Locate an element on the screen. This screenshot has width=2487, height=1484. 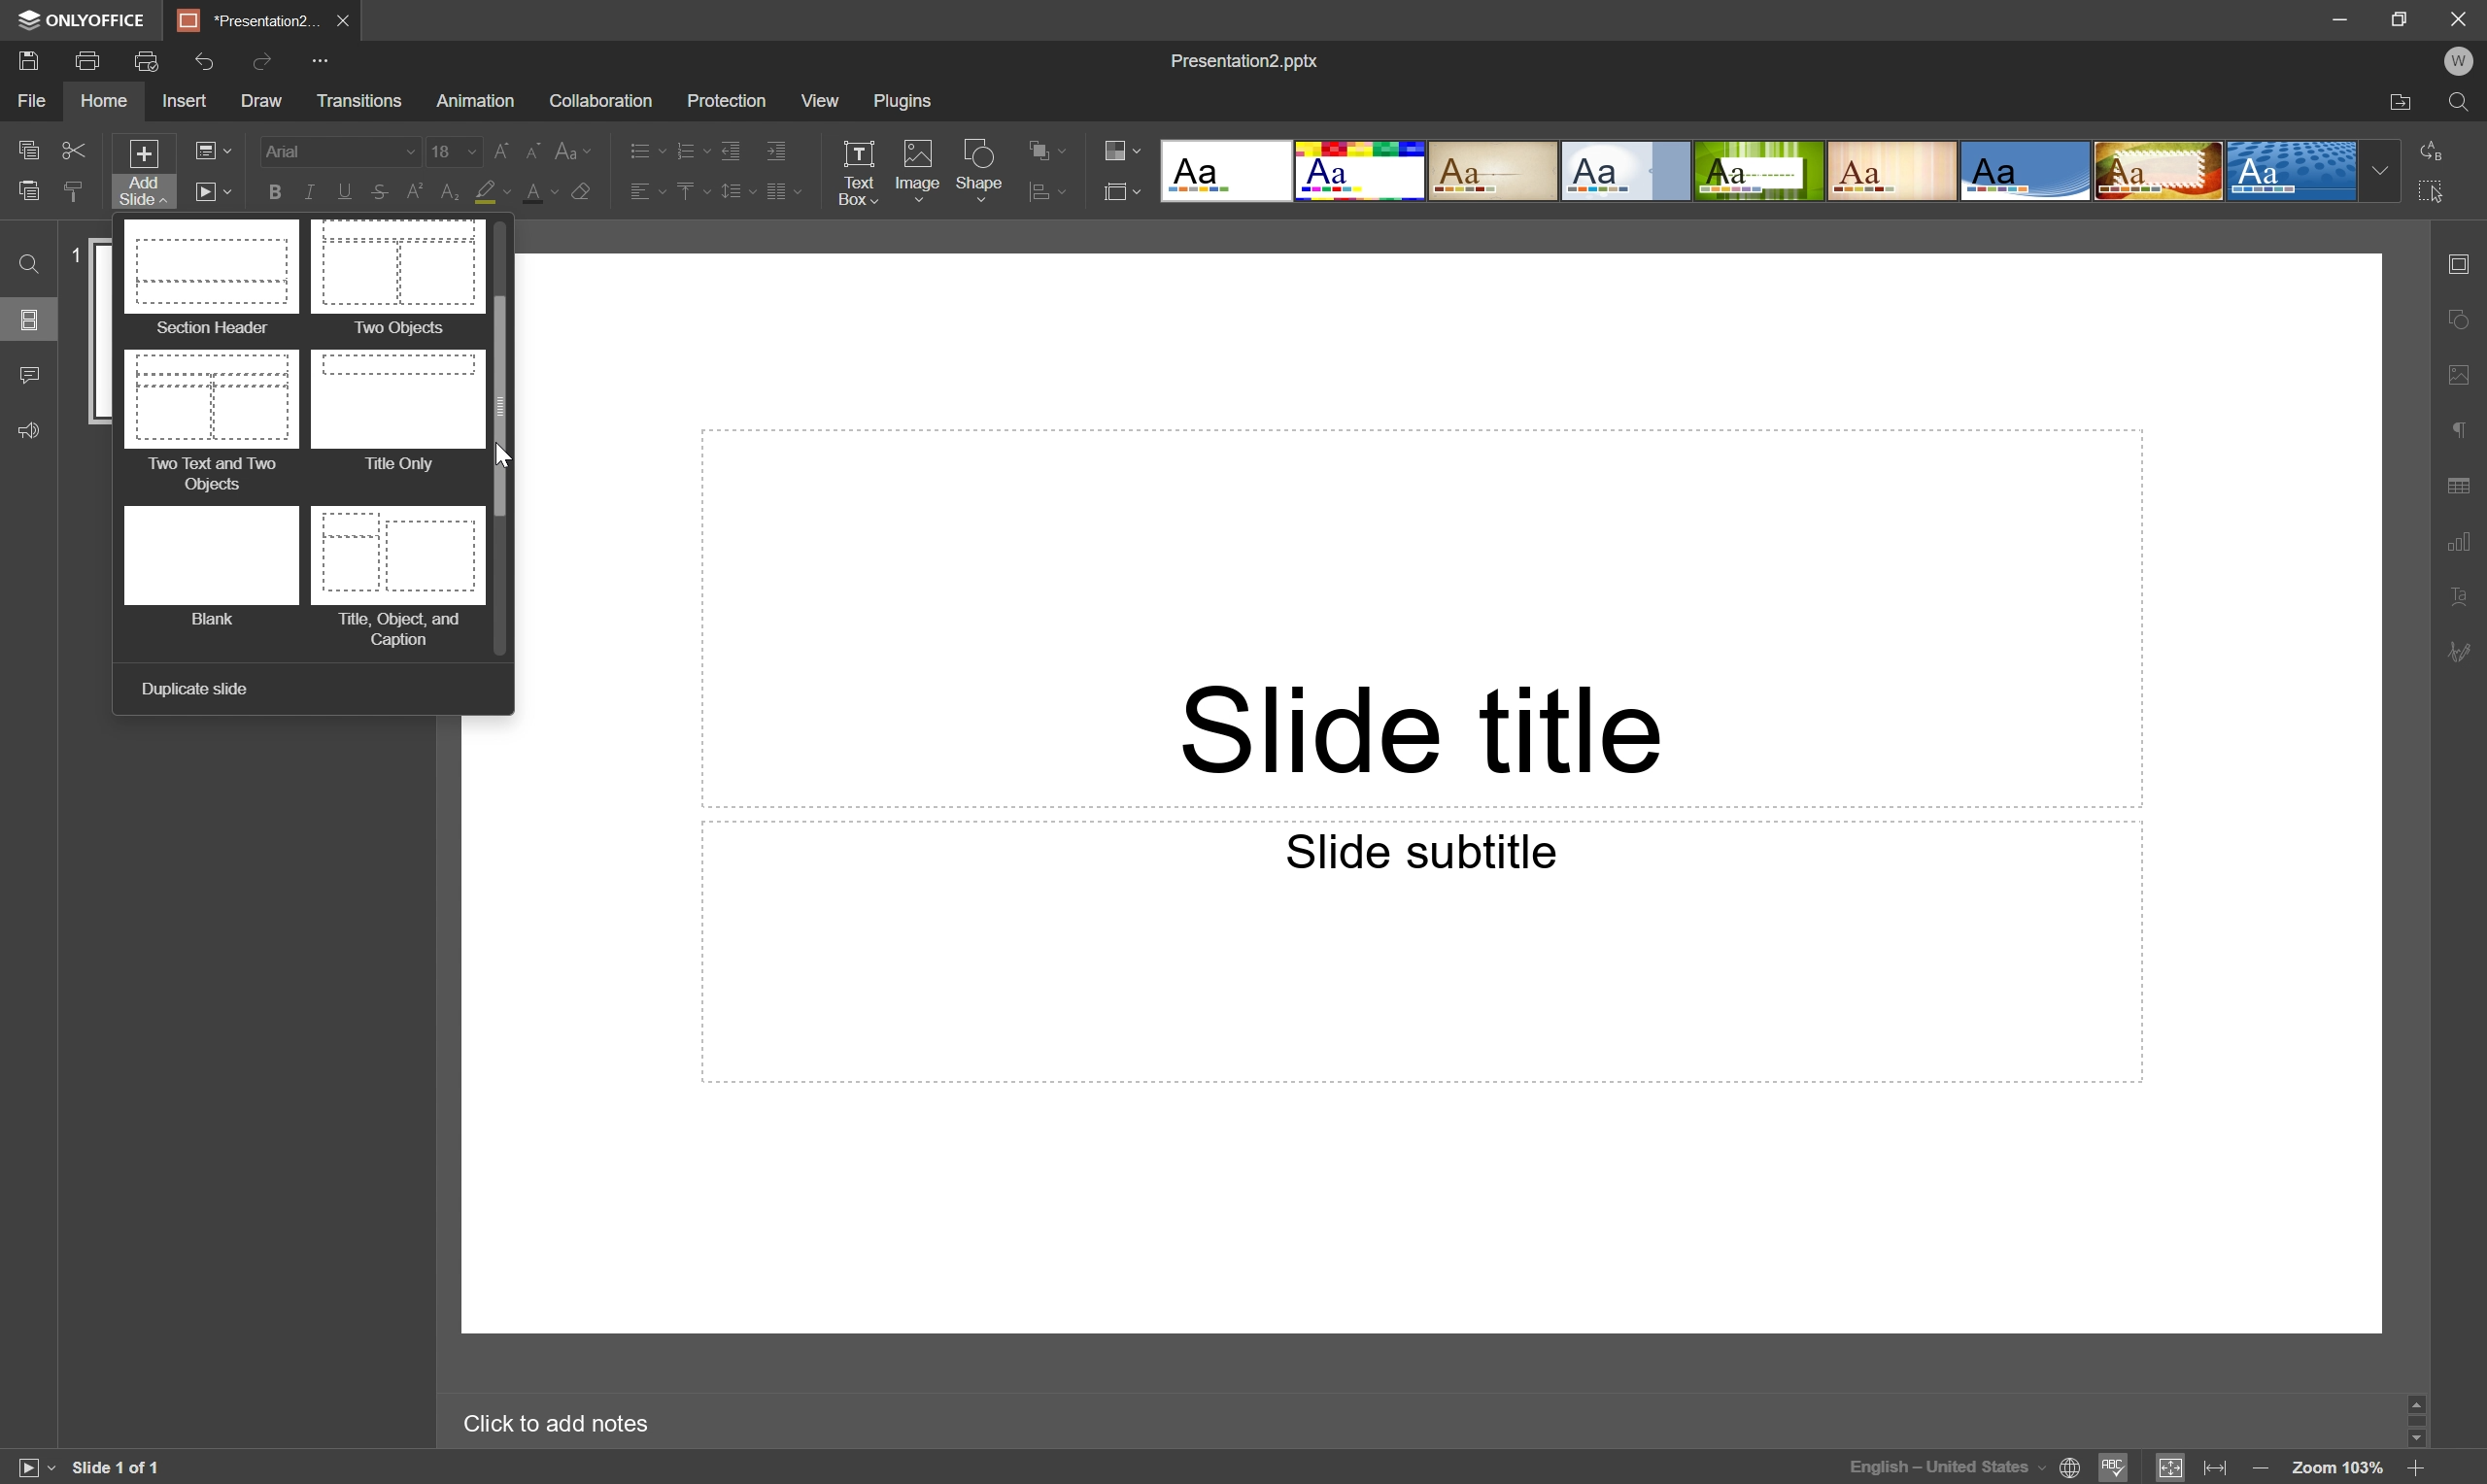
Bullets is located at coordinates (642, 146).